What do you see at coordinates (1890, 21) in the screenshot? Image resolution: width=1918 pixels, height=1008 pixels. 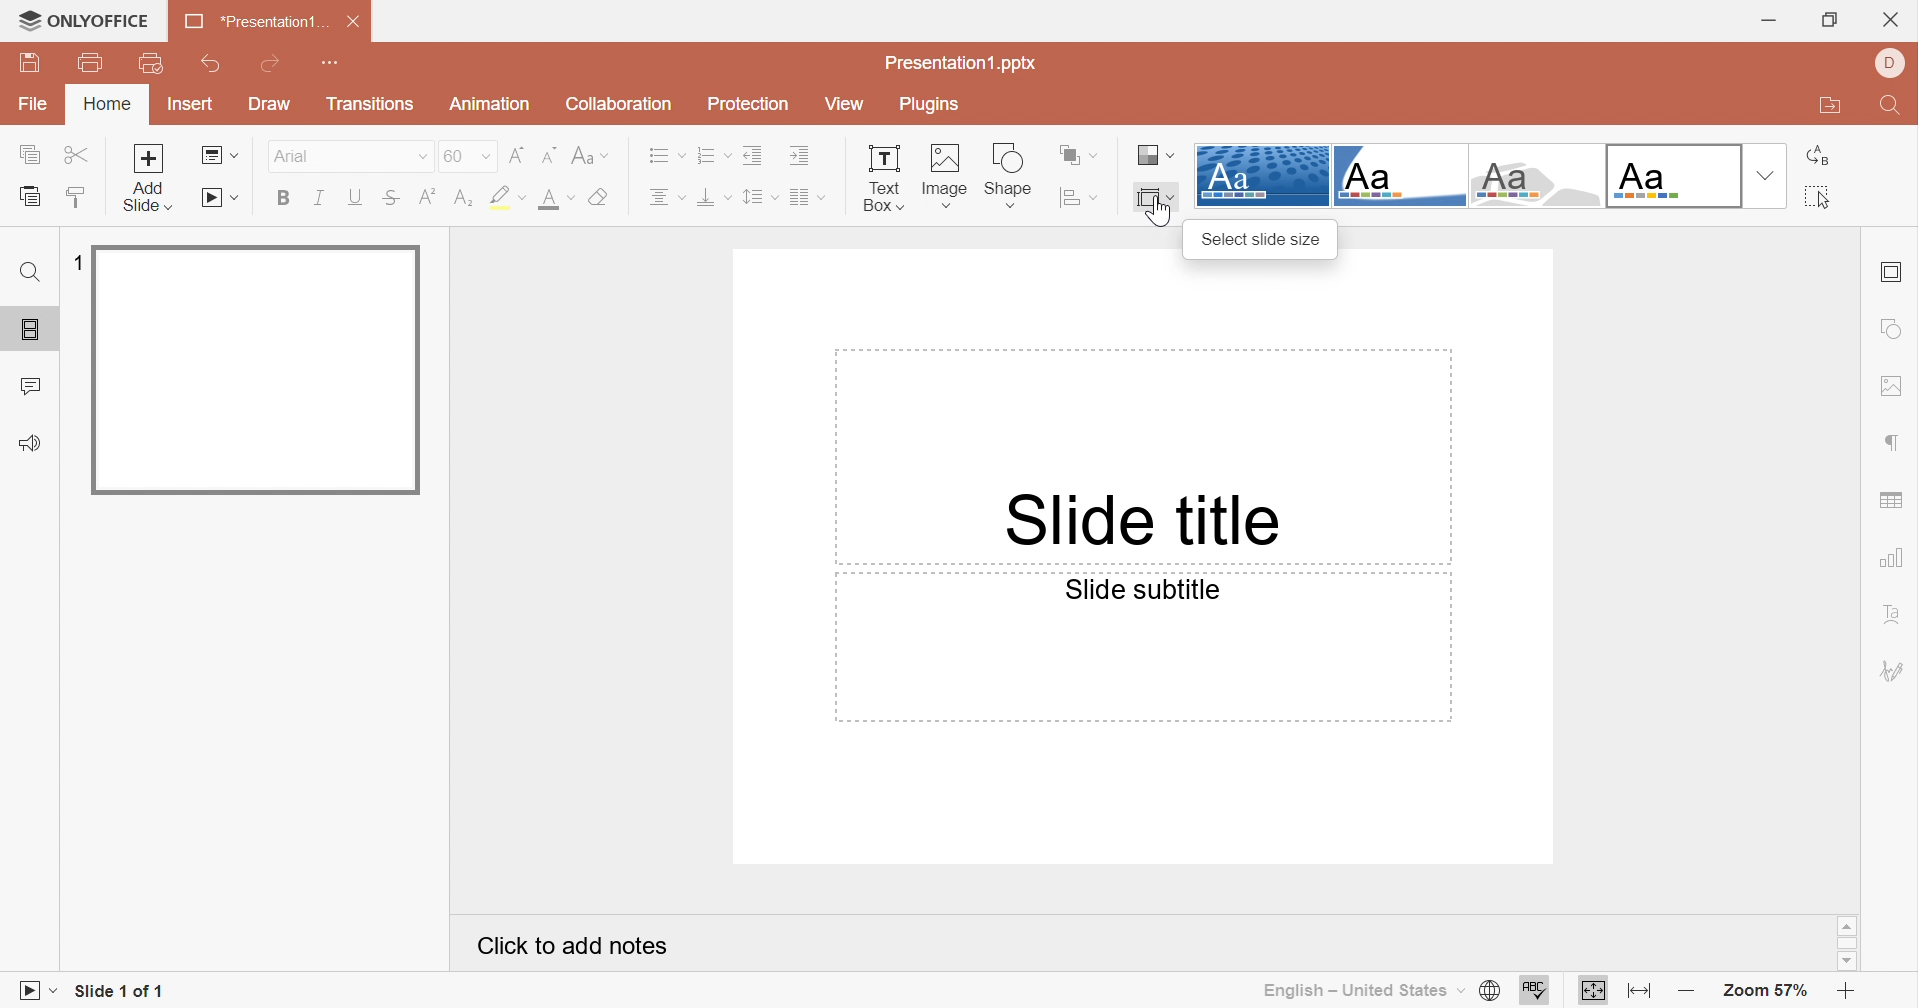 I see `Close` at bounding box center [1890, 21].